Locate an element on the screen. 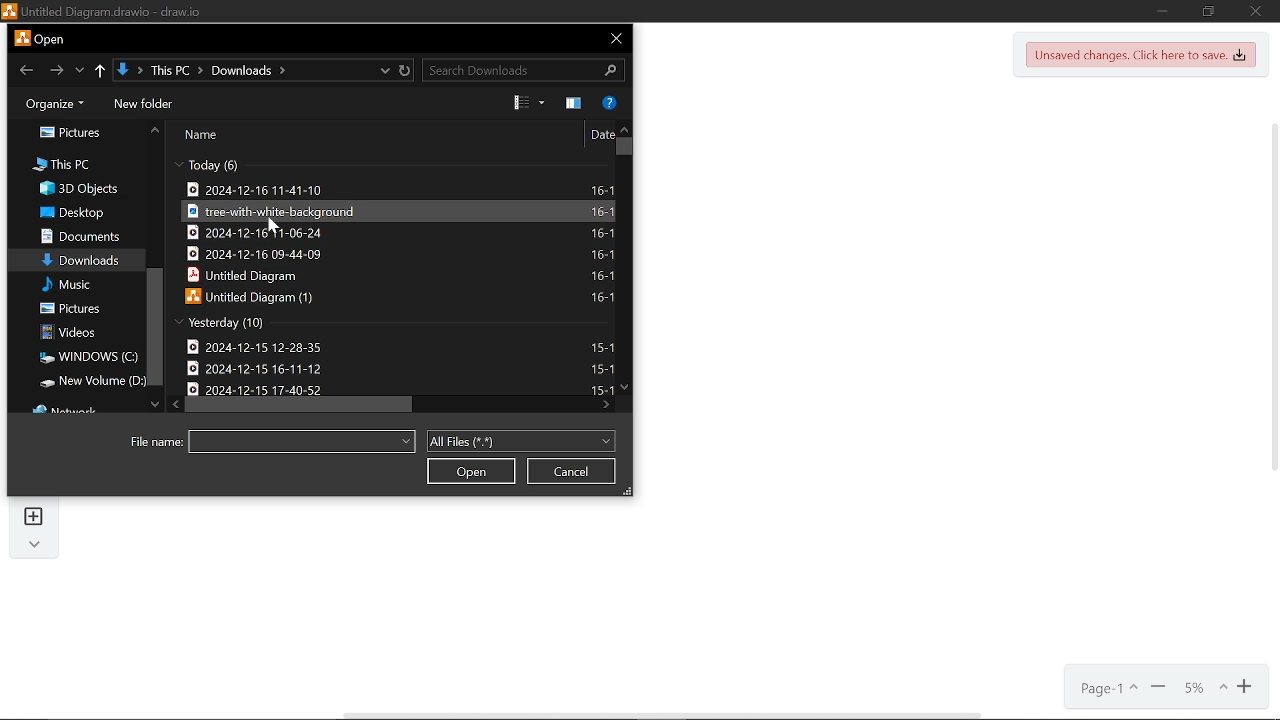 The height and width of the screenshot is (720, 1280). file titled "2024-12-14 09-44-09" is located at coordinates (400, 253).